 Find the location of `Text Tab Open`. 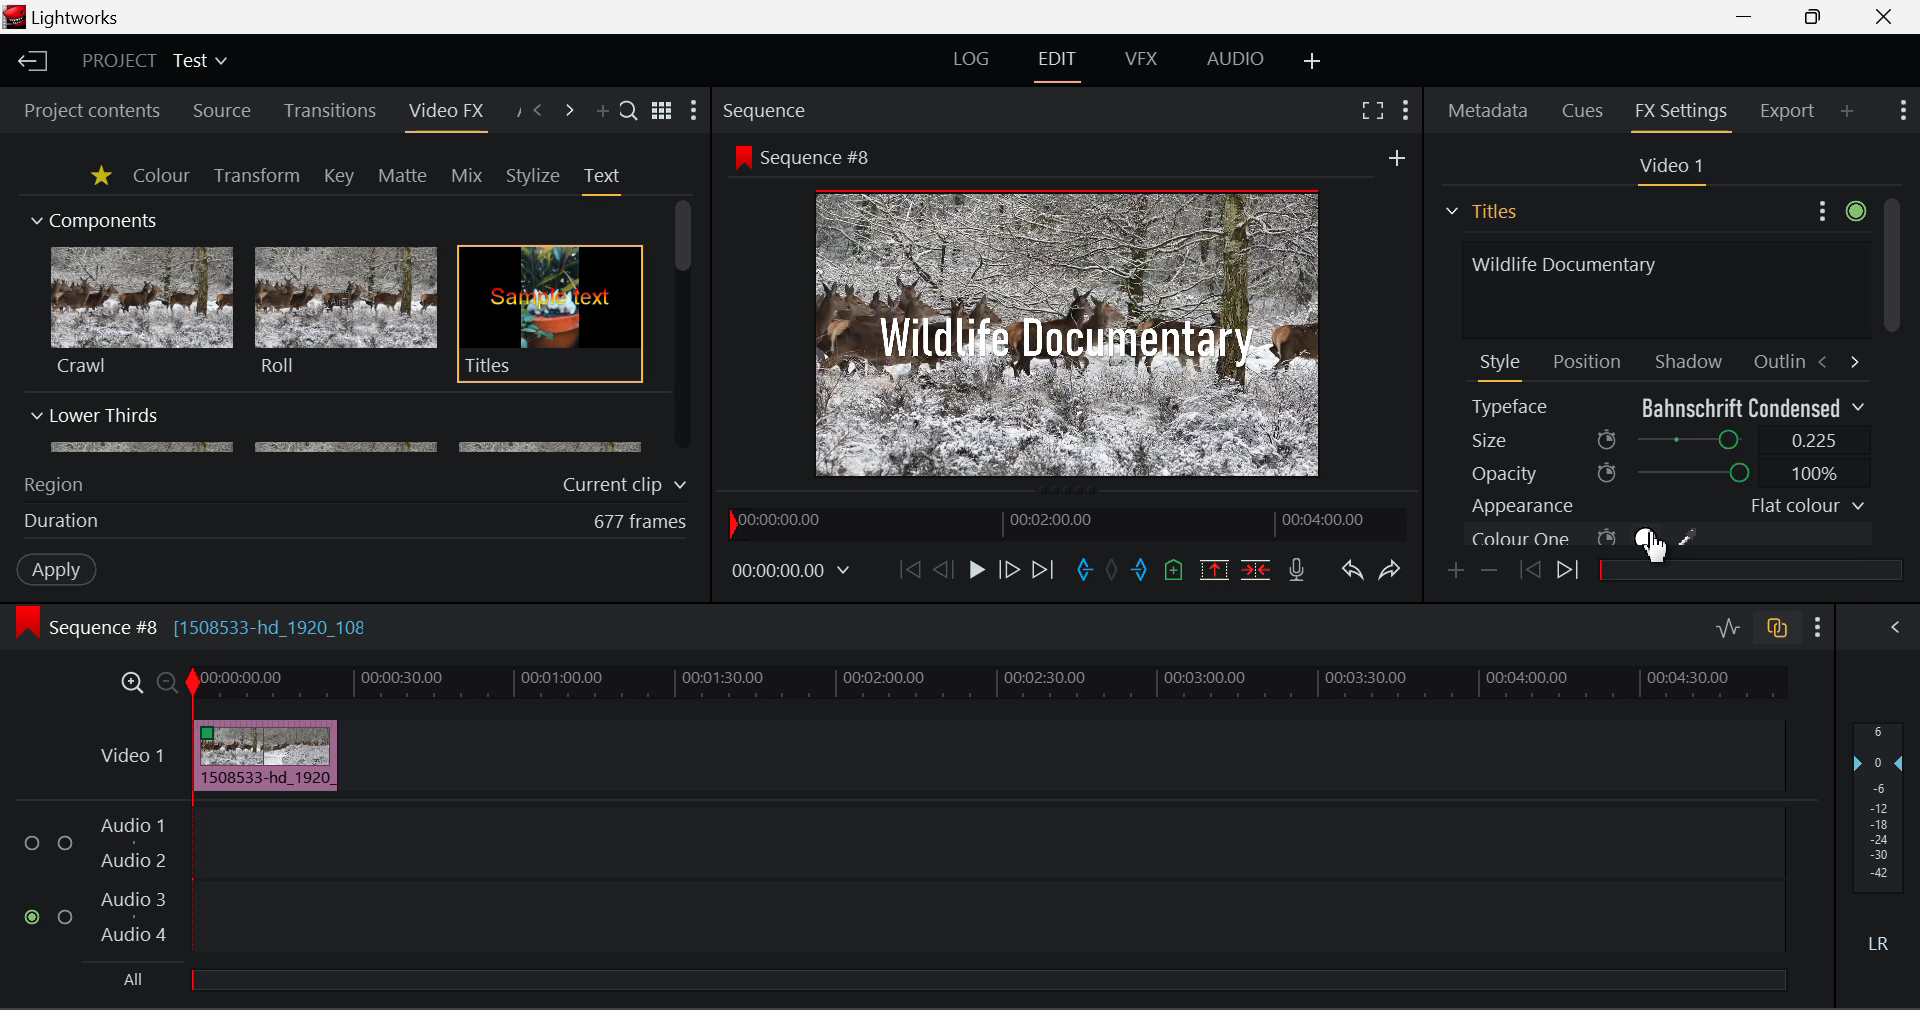

Text Tab Open is located at coordinates (607, 180).